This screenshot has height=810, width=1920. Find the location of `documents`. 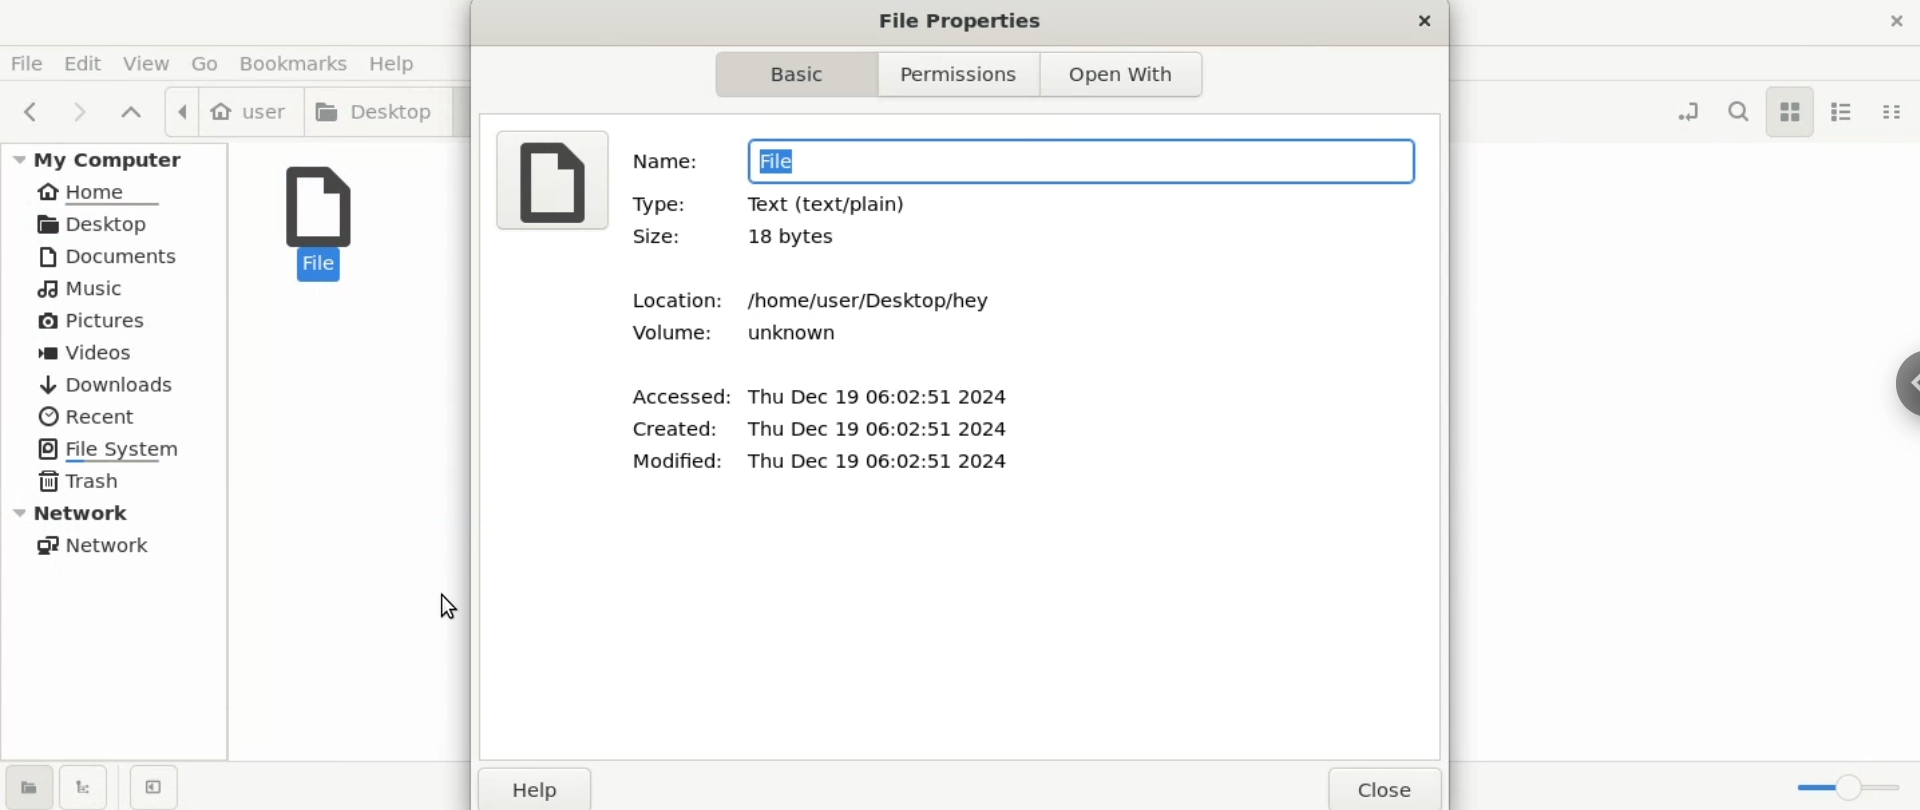

documents is located at coordinates (114, 258).